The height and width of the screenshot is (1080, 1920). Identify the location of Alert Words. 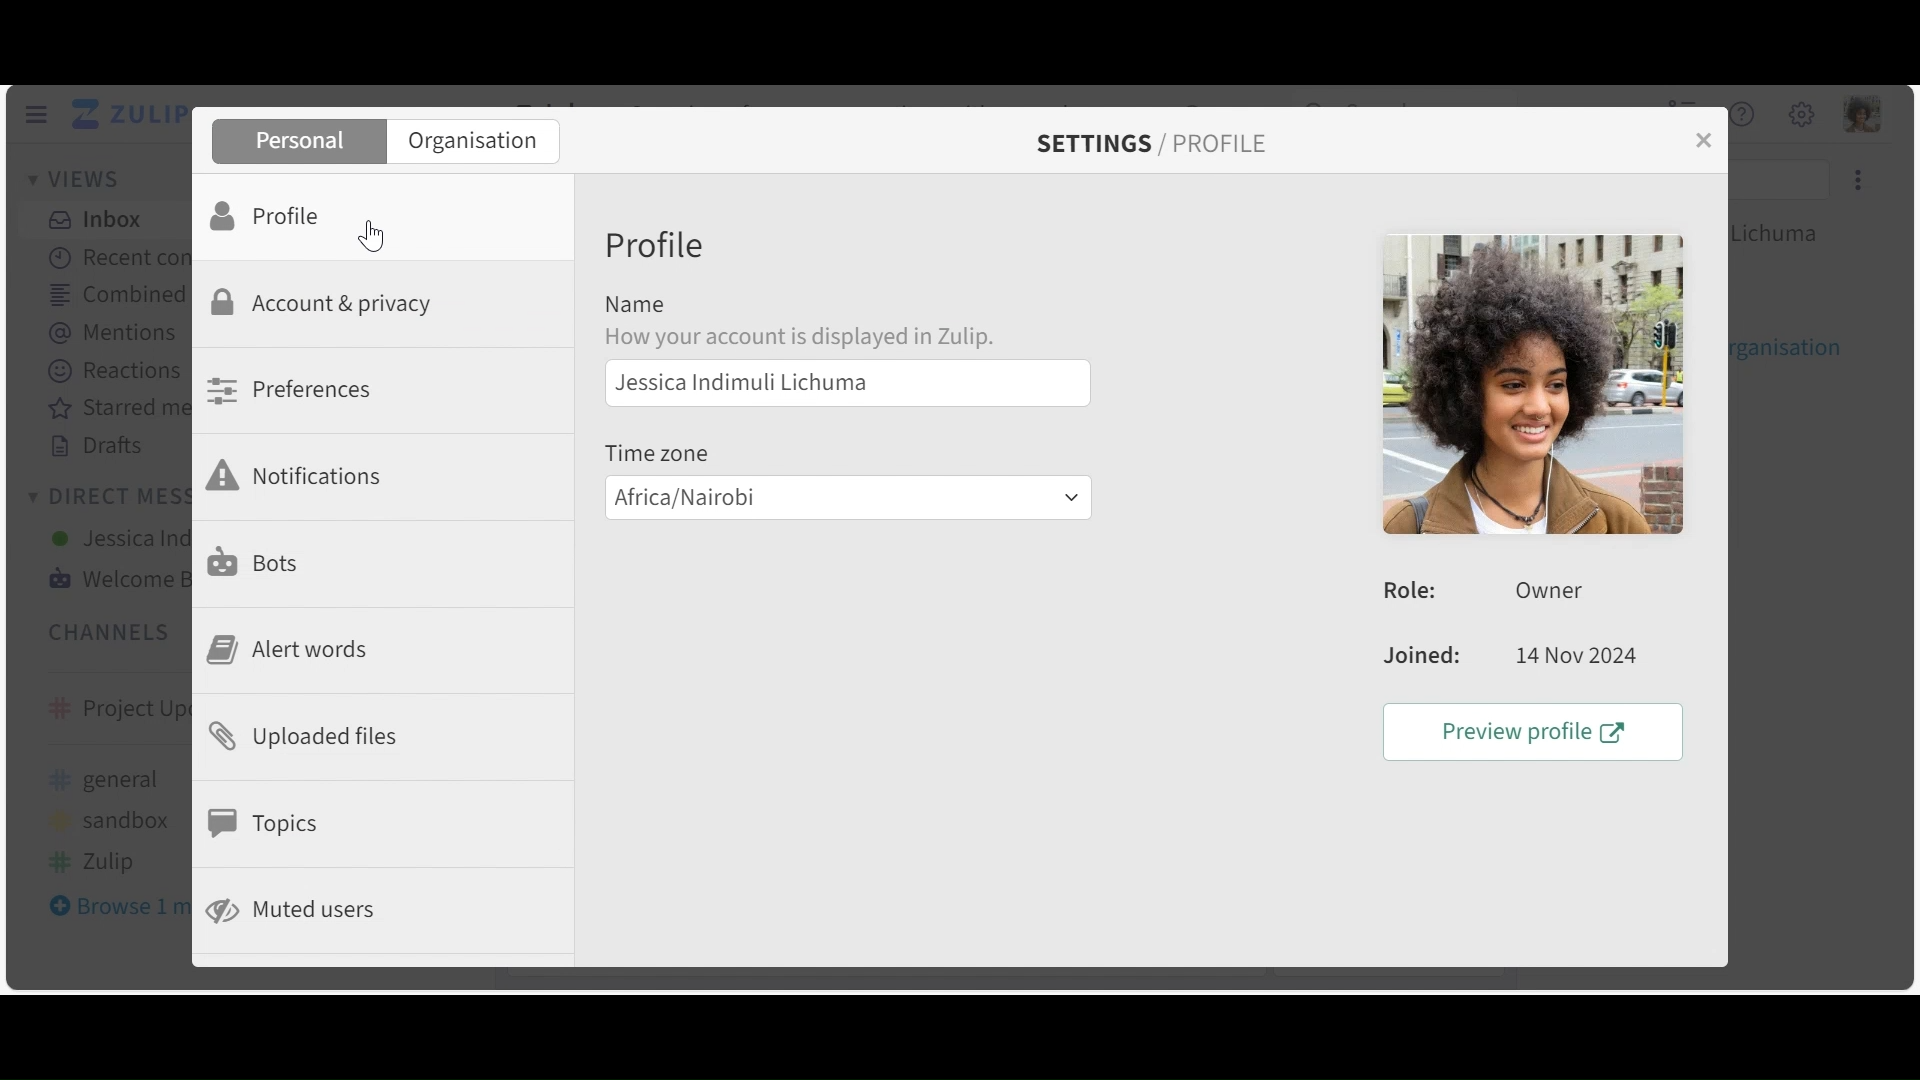
(284, 647).